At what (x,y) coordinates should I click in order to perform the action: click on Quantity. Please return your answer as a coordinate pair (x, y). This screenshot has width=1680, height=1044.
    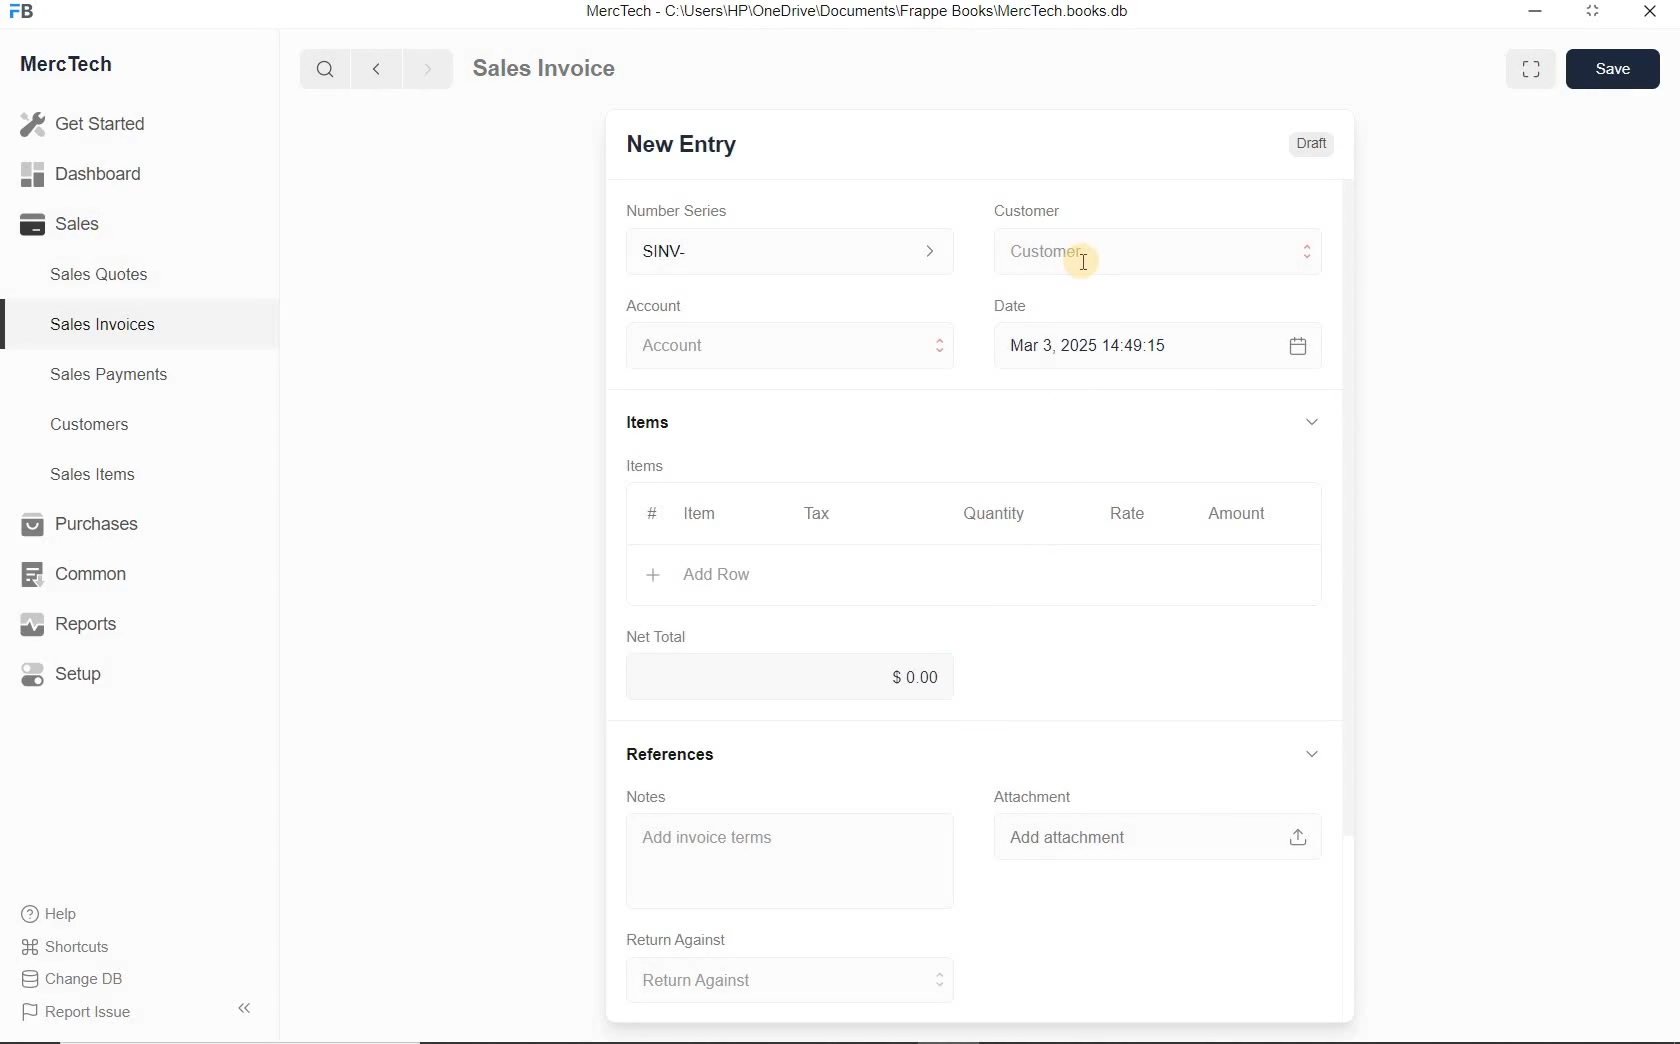
    Looking at the image, I should click on (989, 517).